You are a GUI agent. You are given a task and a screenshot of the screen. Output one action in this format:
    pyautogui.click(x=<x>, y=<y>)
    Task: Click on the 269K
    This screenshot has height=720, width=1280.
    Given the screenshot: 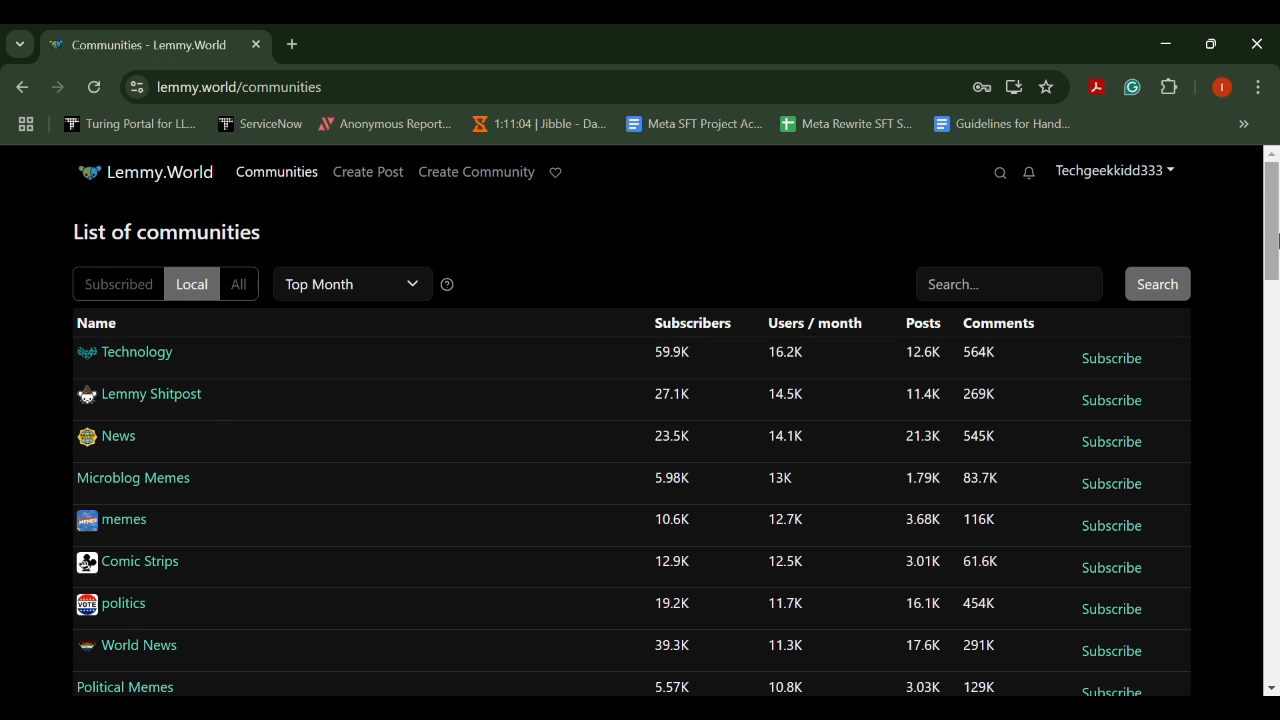 What is the action you would take?
    pyautogui.click(x=978, y=397)
    